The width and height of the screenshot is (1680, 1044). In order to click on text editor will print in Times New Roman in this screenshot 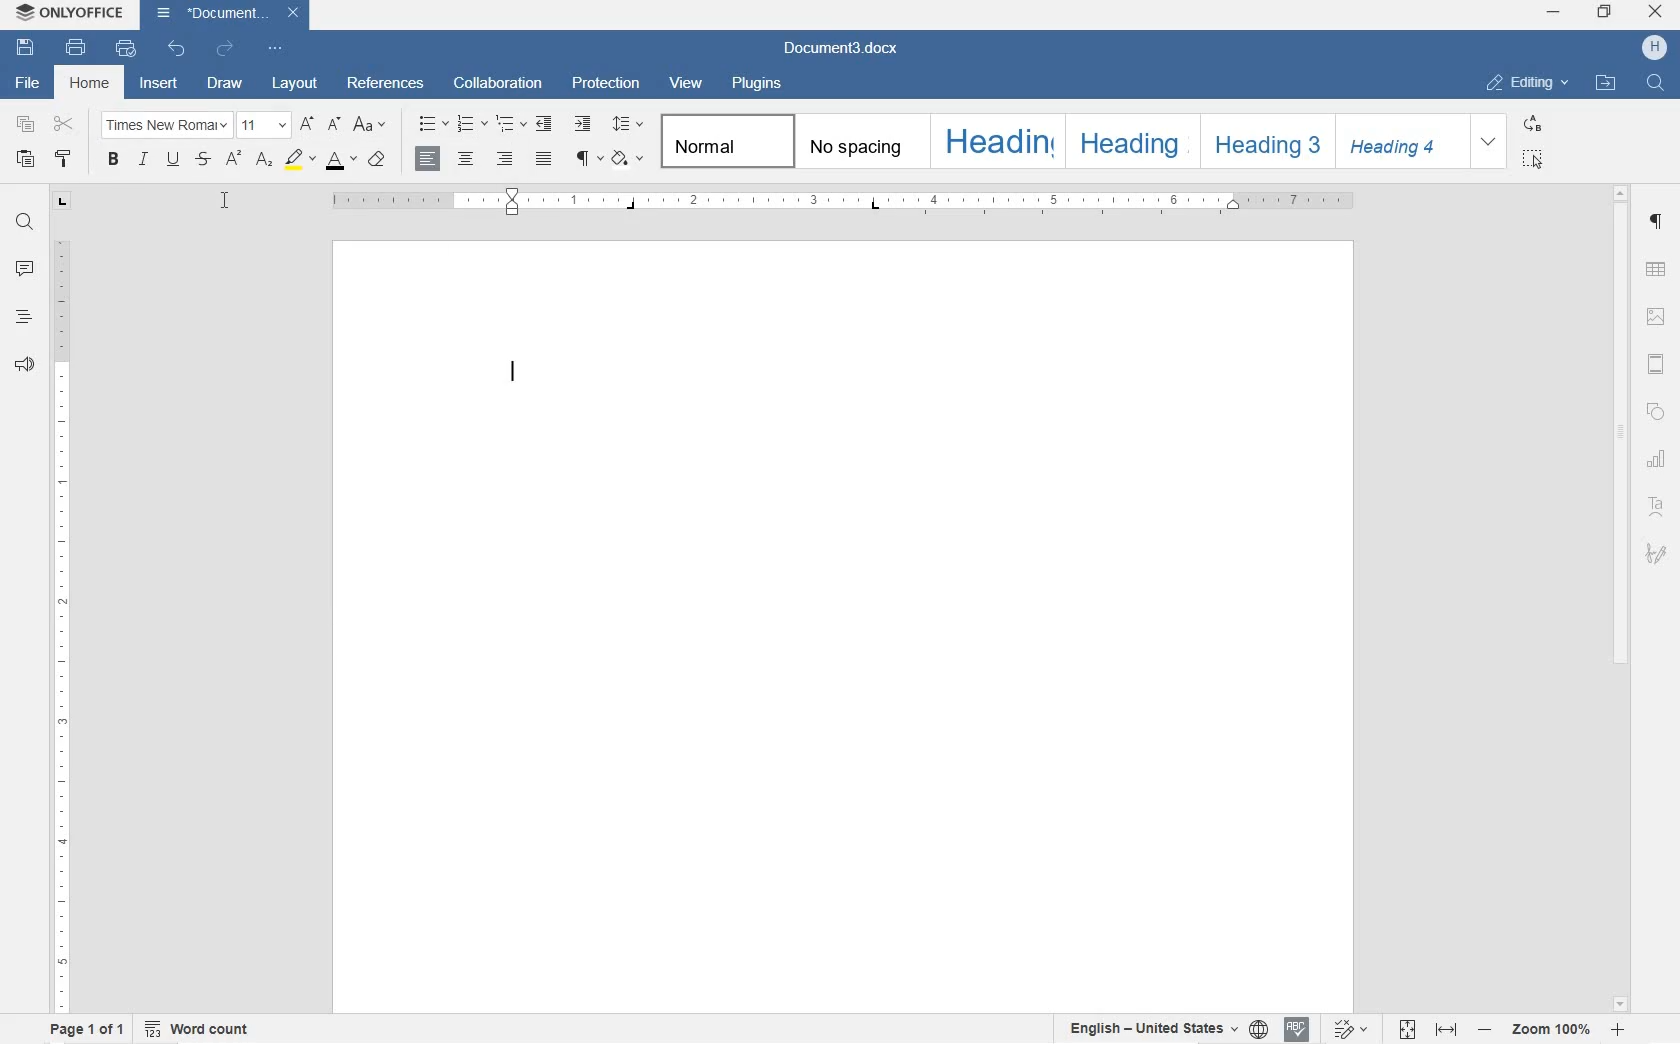, I will do `click(513, 376)`.